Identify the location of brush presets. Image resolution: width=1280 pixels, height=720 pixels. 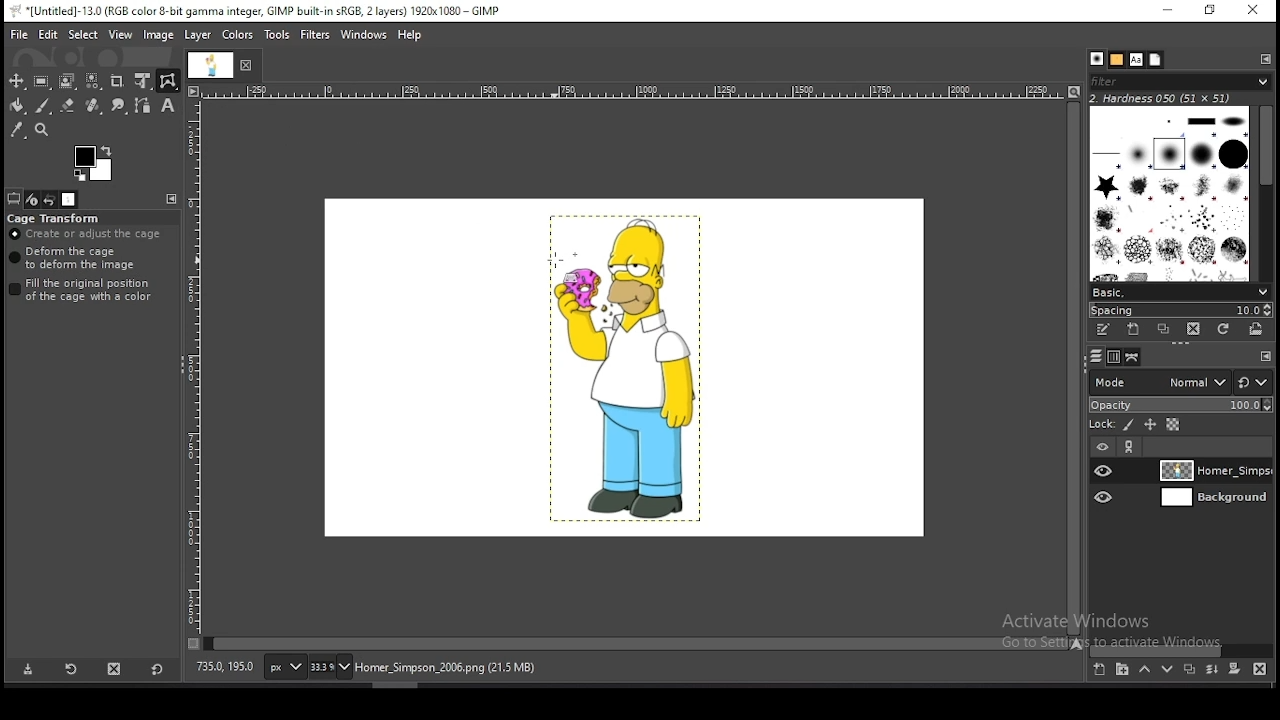
(1181, 290).